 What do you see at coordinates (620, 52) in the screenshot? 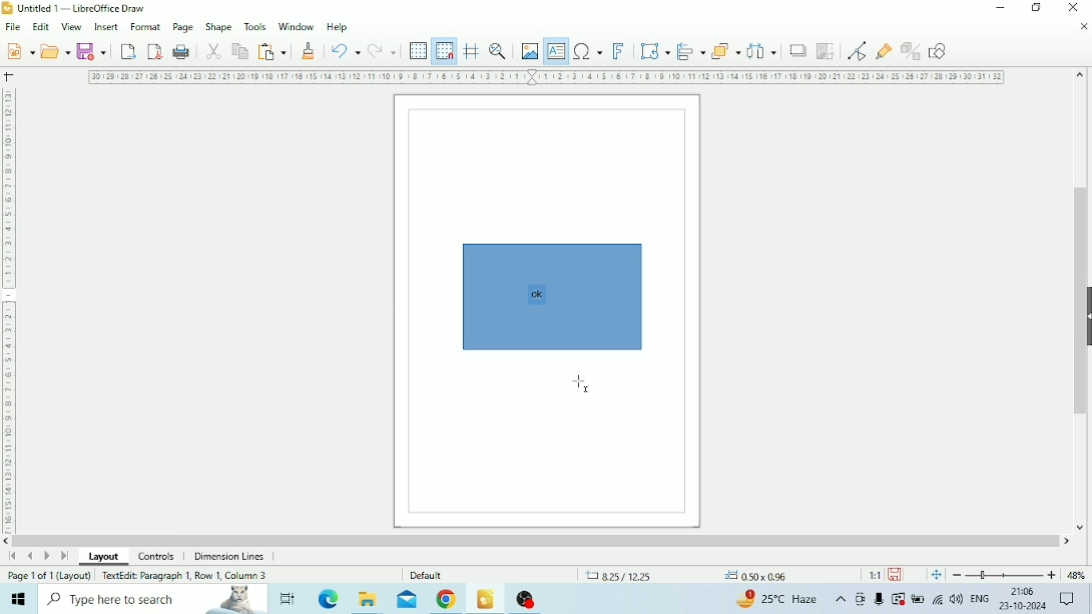
I see `Insert Fontwork Text` at bounding box center [620, 52].